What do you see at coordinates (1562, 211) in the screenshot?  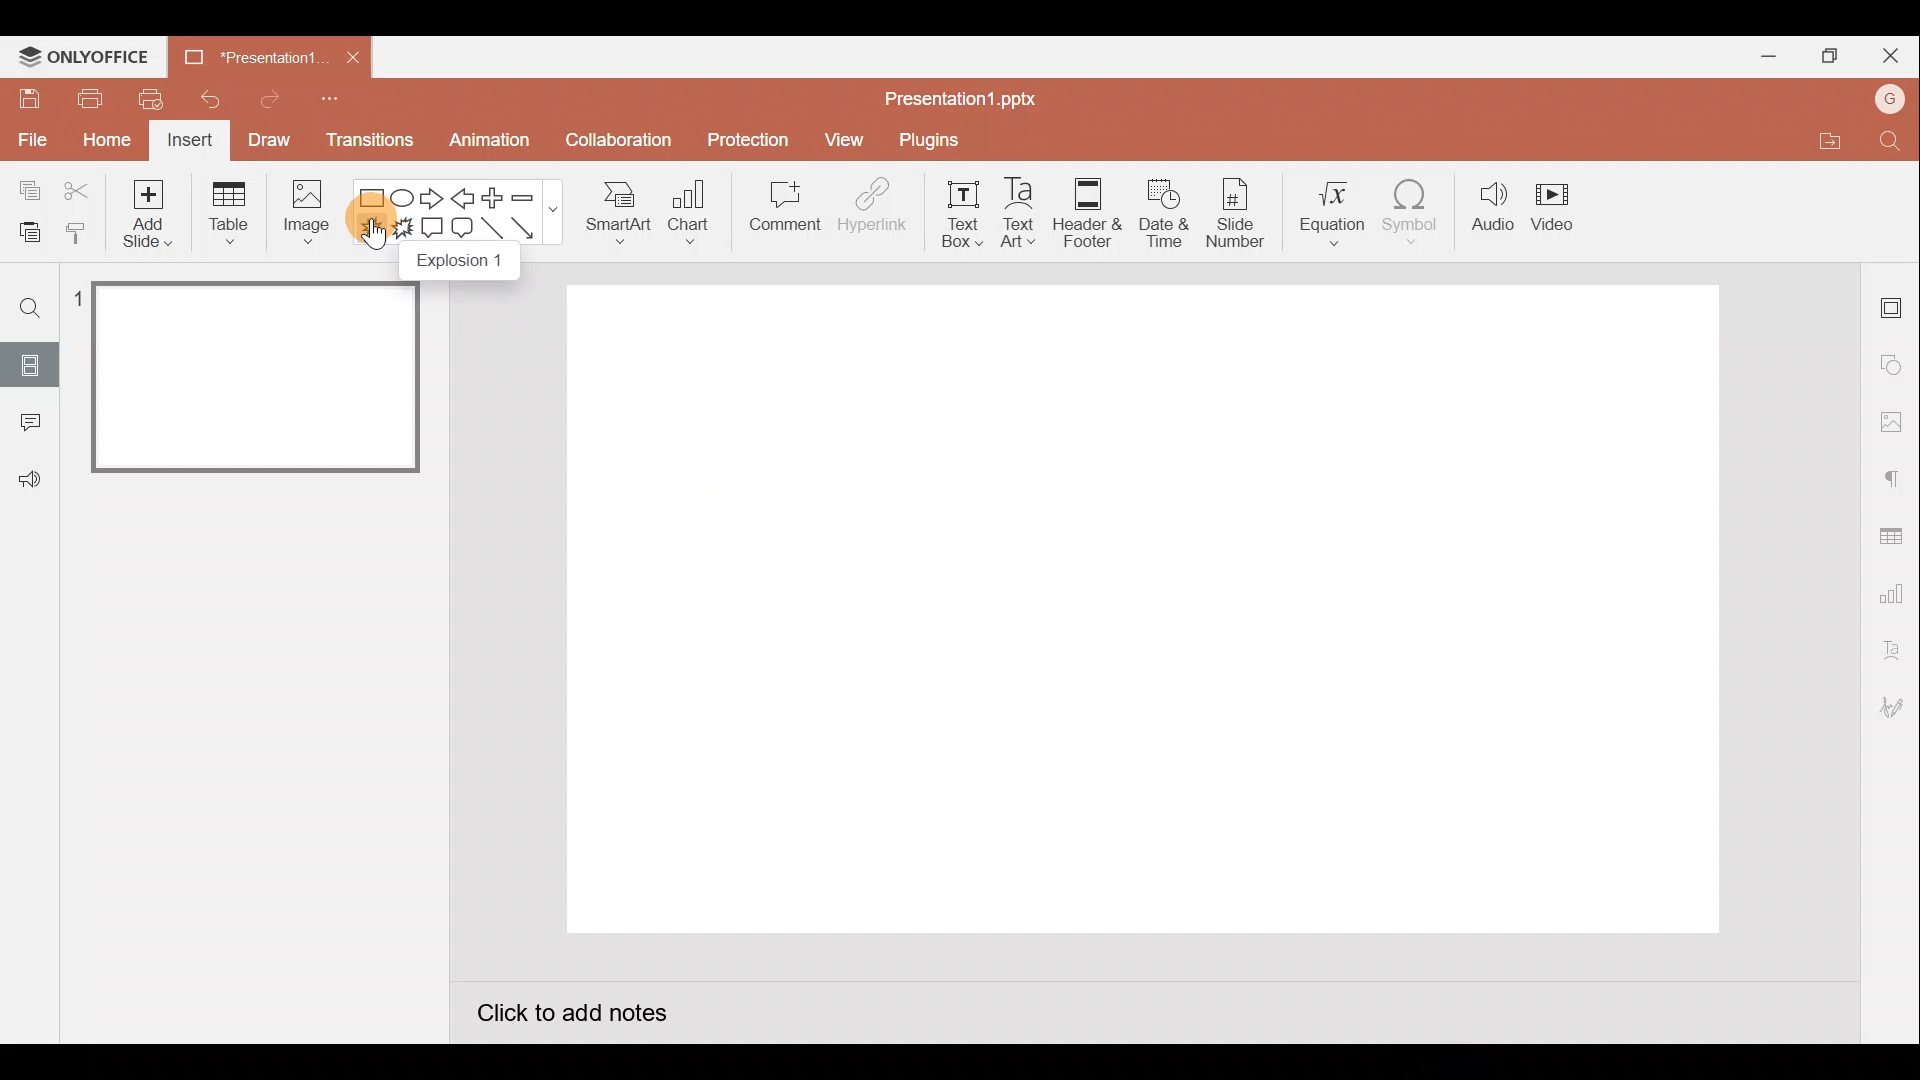 I see `Video` at bounding box center [1562, 211].